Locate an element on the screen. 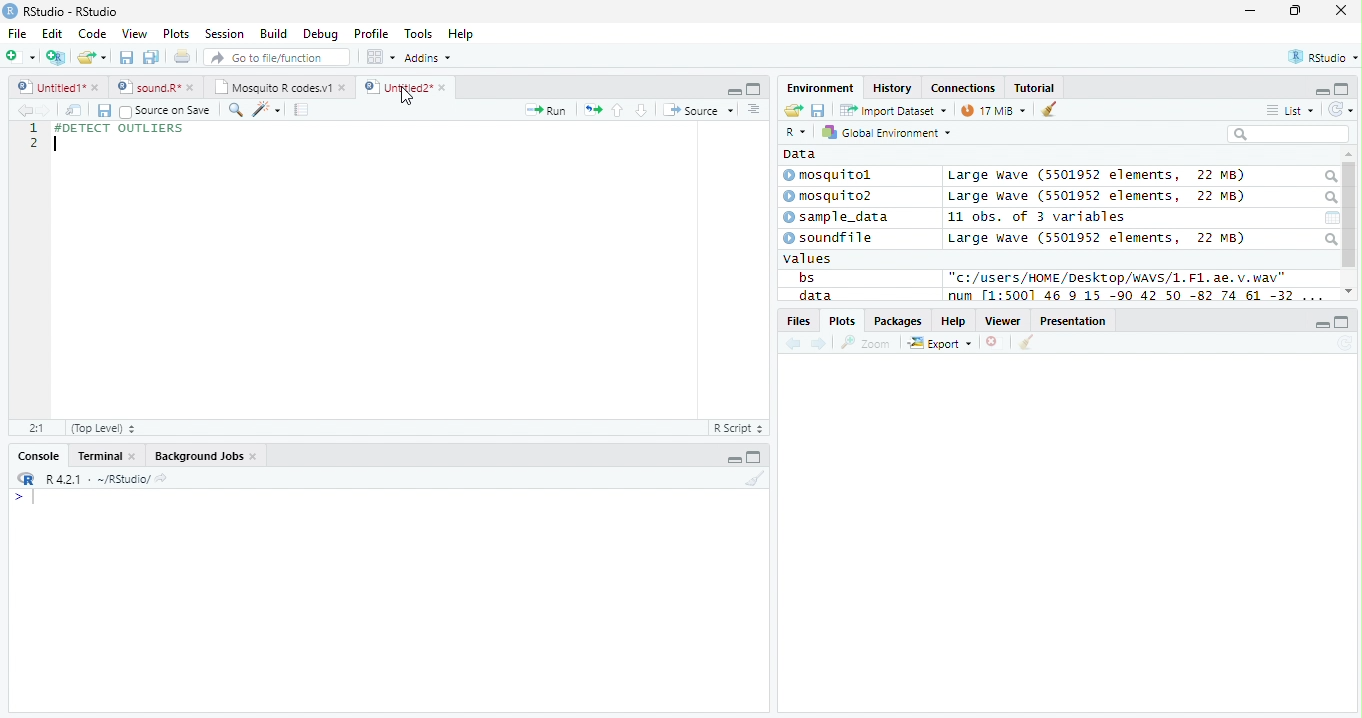 The image size is (1362, 718). Packages is located at coordinates (899, 321).